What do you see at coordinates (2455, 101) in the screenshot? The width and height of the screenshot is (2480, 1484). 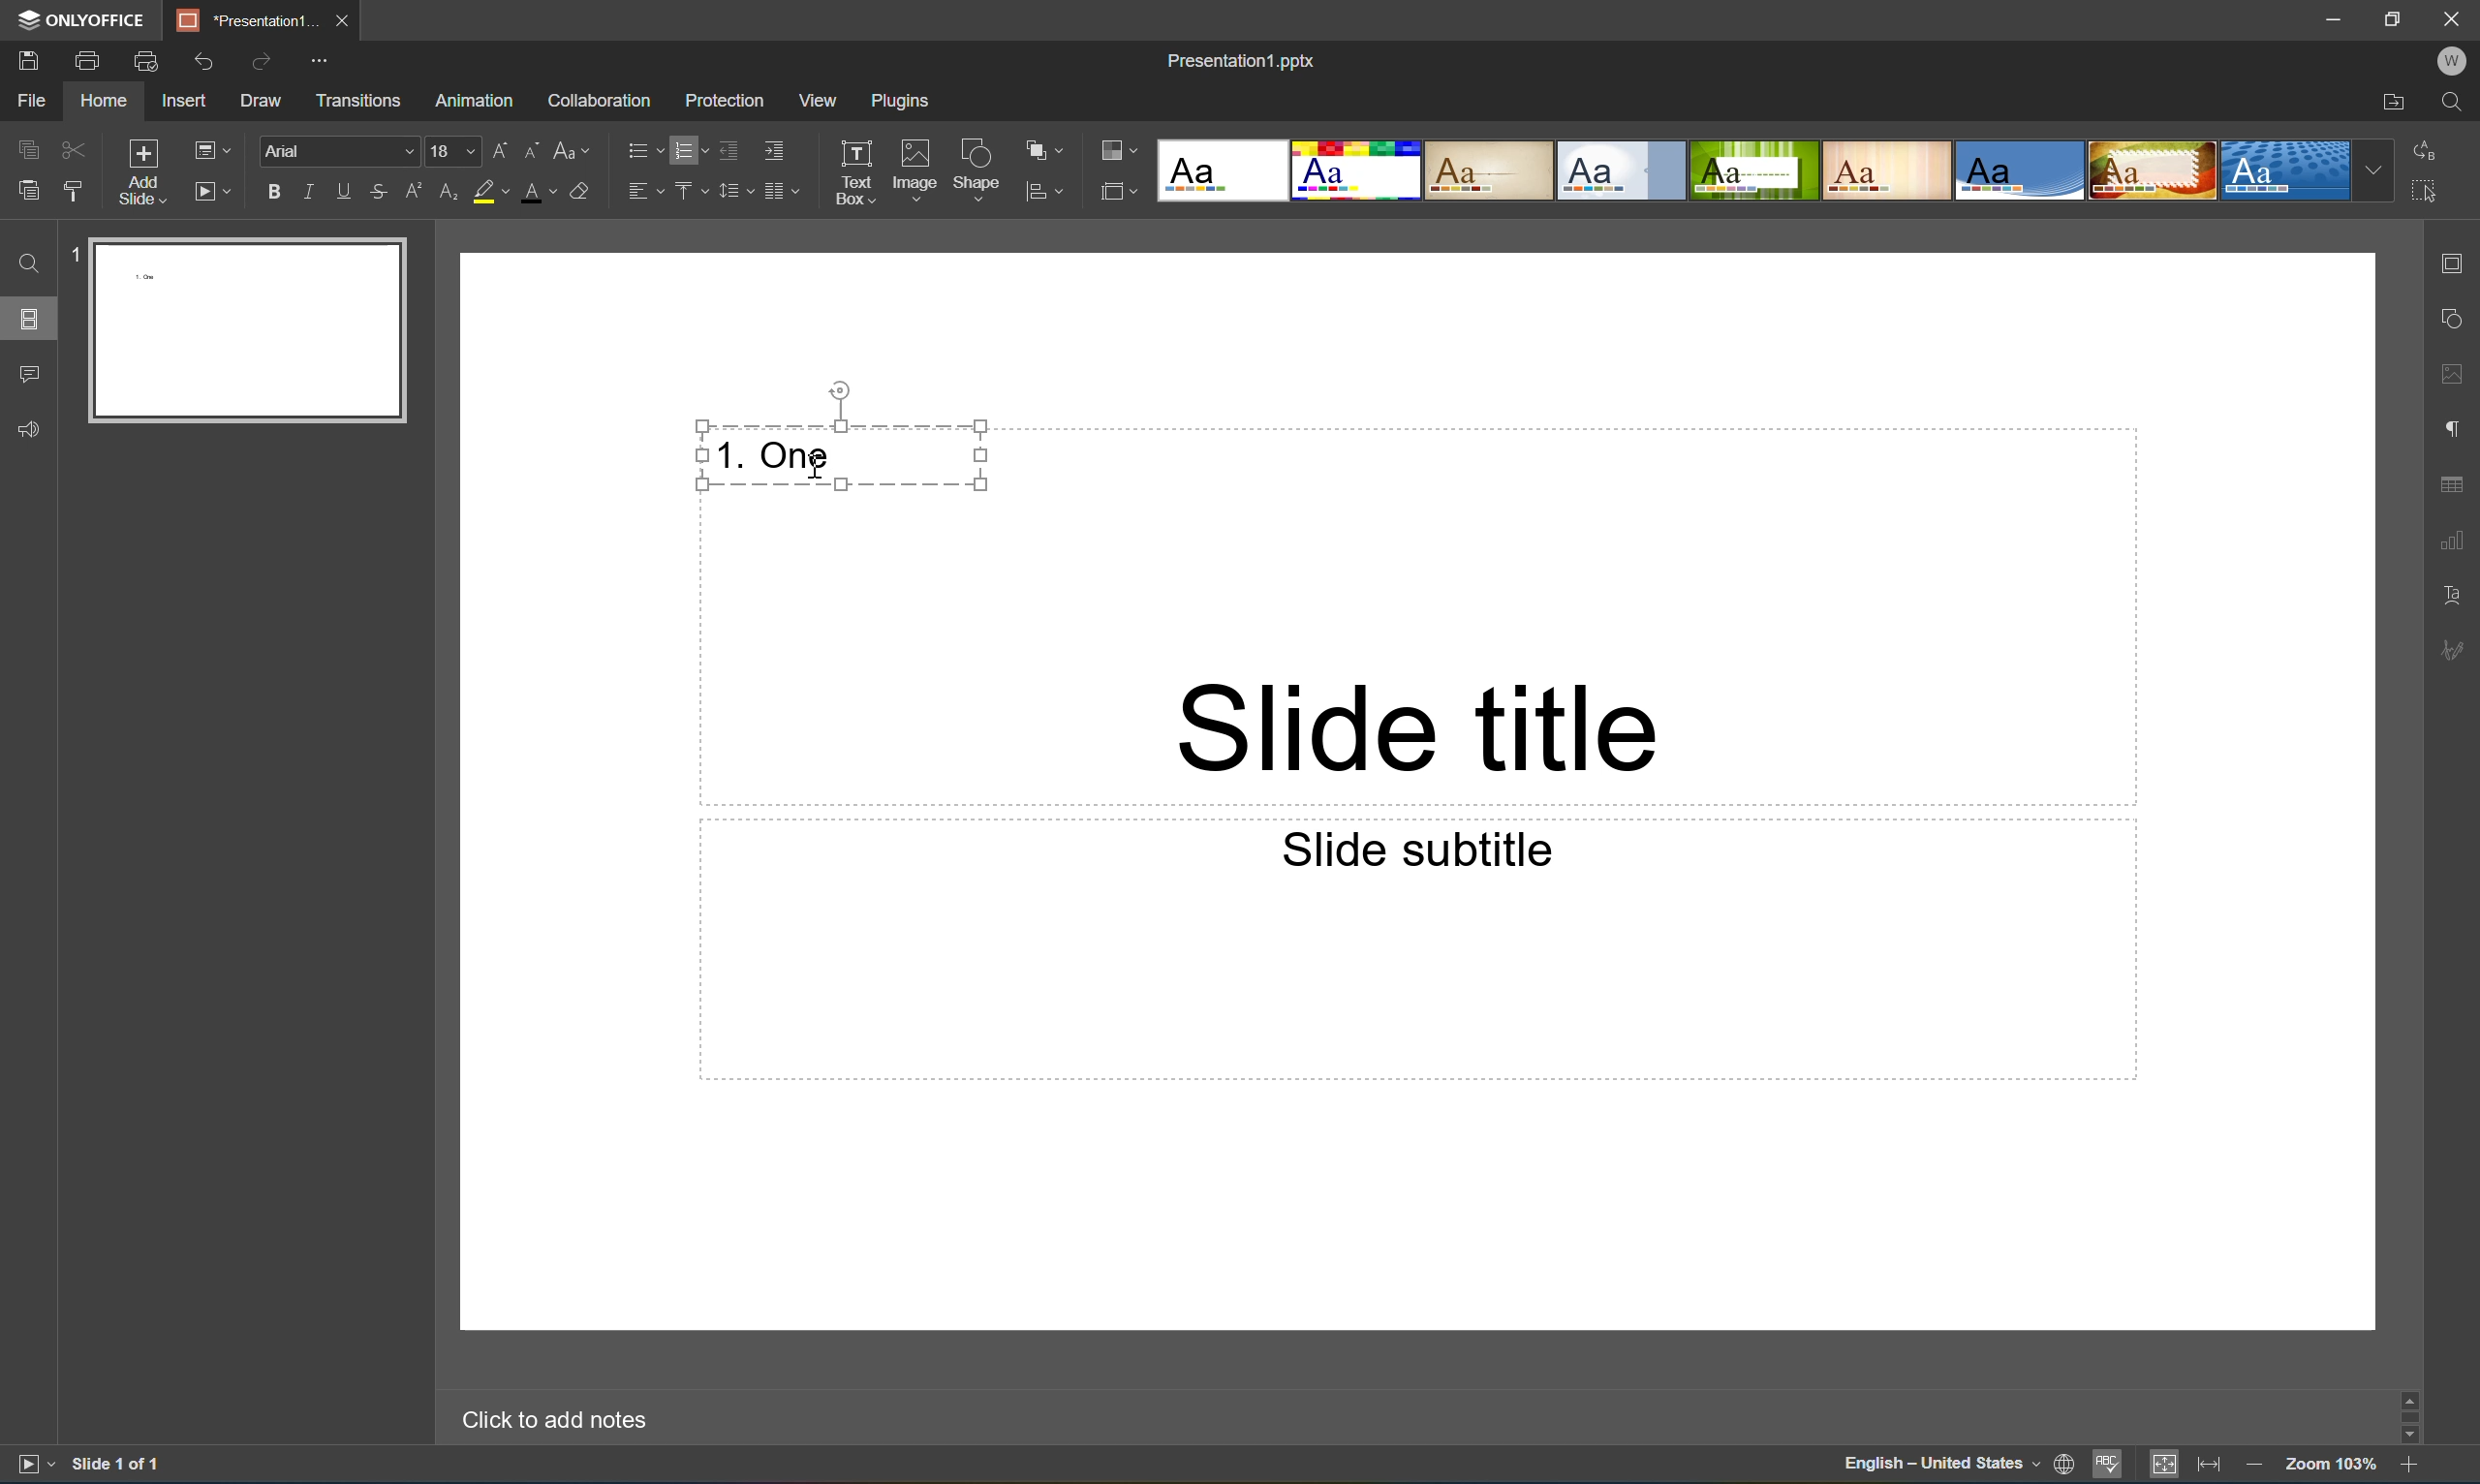 I see `Find` at bounding box center [2455, 101].